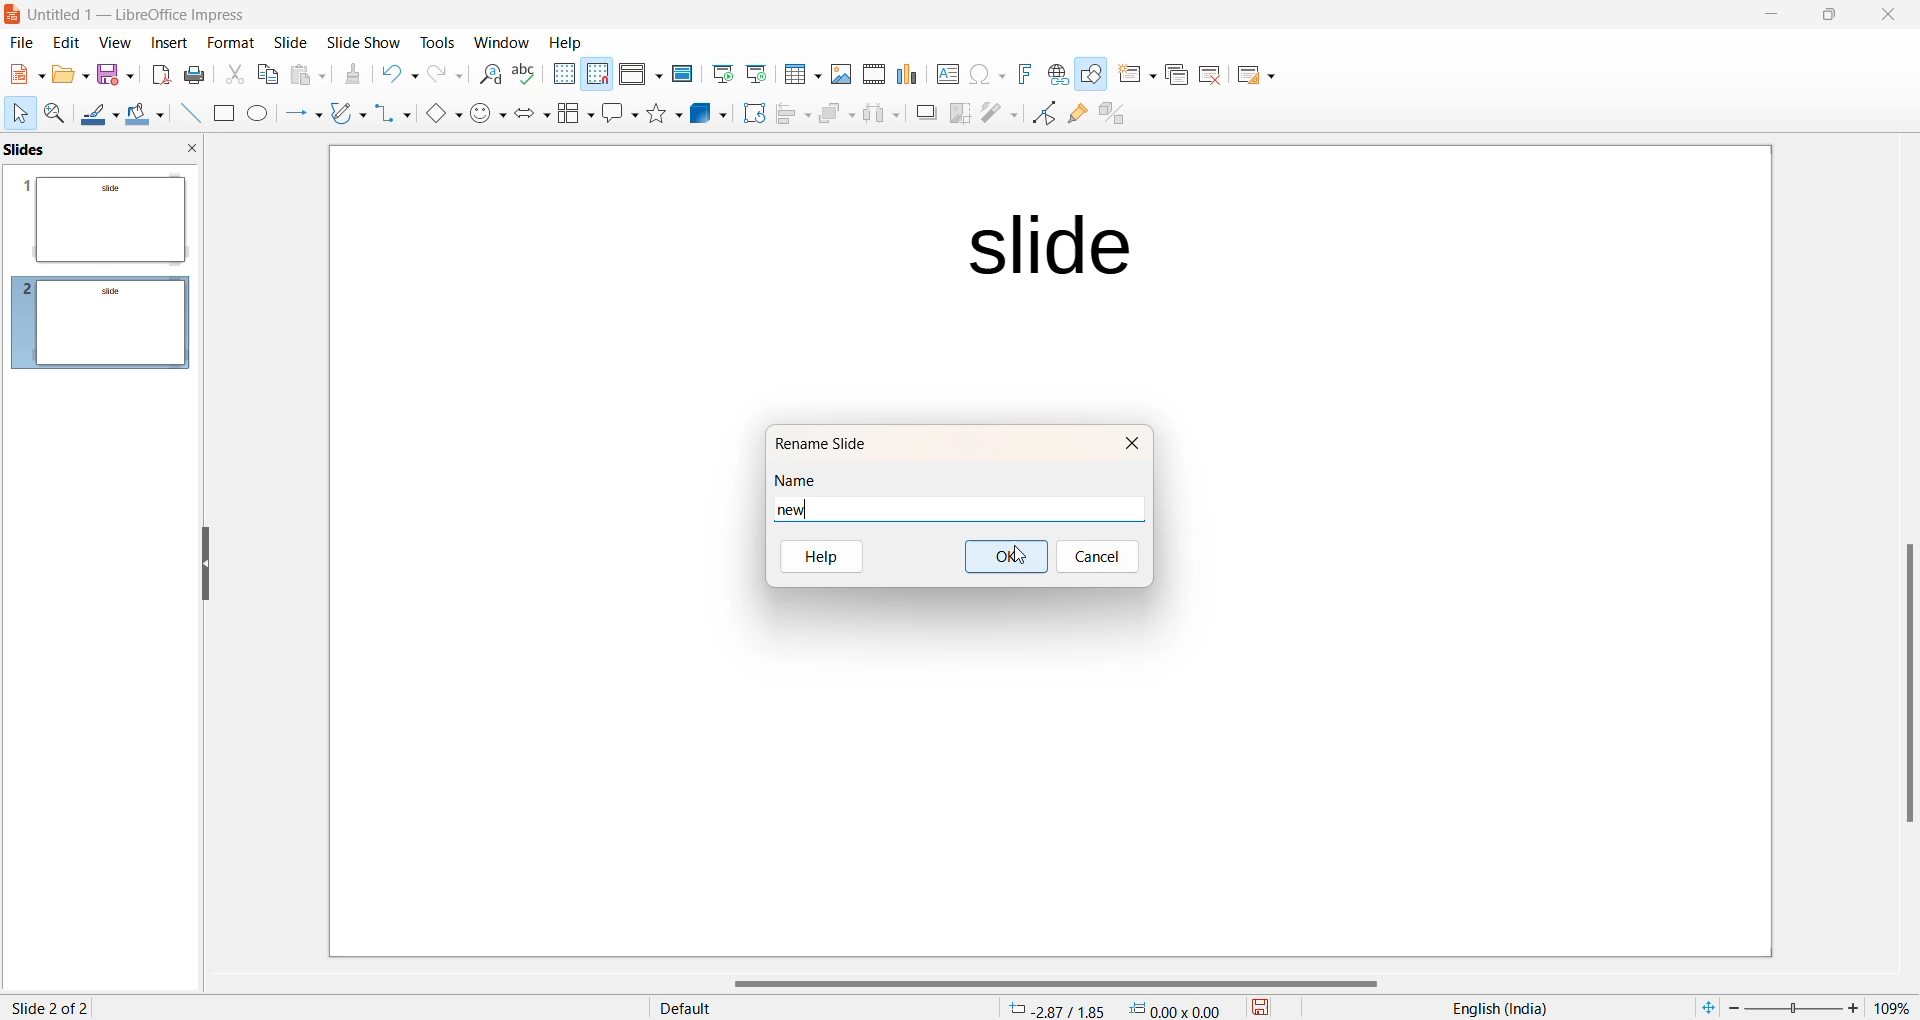 This screenshot has width=1920, height=1020. What do you see at coordinates (389, 114) in the screenshot?
I see `connectors` at bounding box center [389, 114].